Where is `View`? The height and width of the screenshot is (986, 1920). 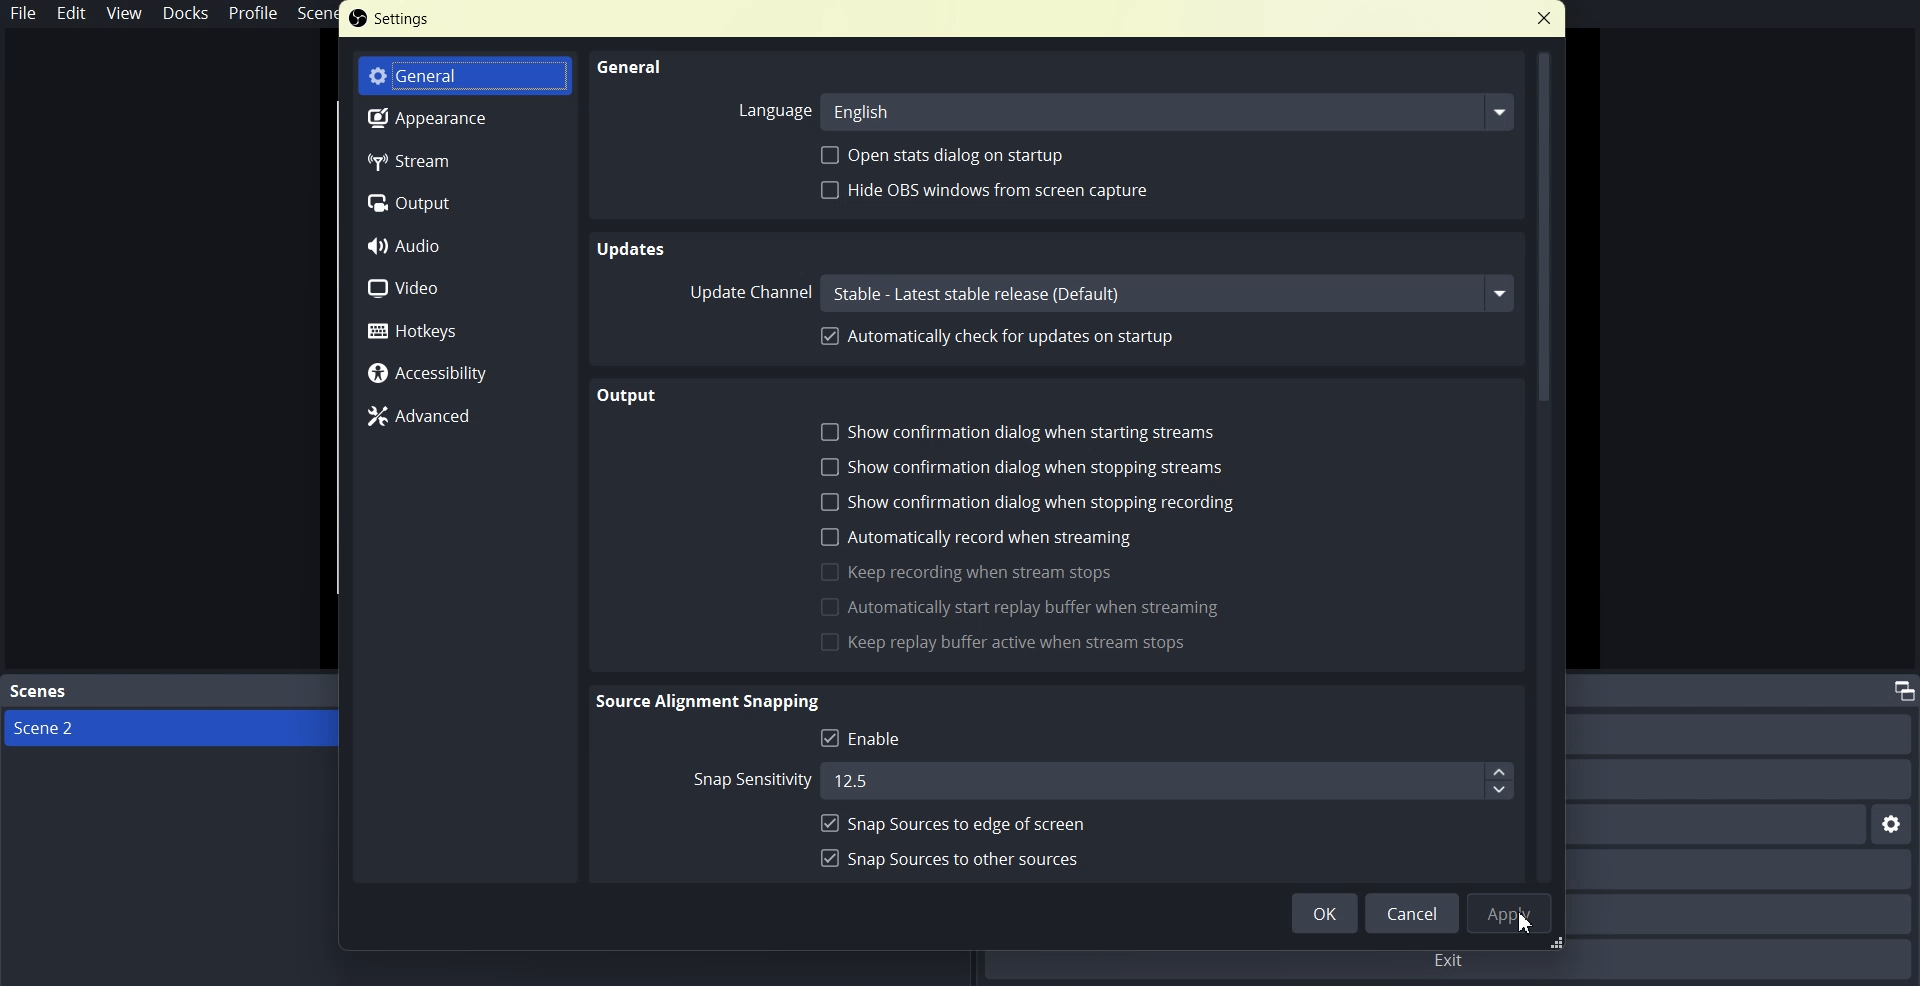
View is located at coordinates (124, 13).